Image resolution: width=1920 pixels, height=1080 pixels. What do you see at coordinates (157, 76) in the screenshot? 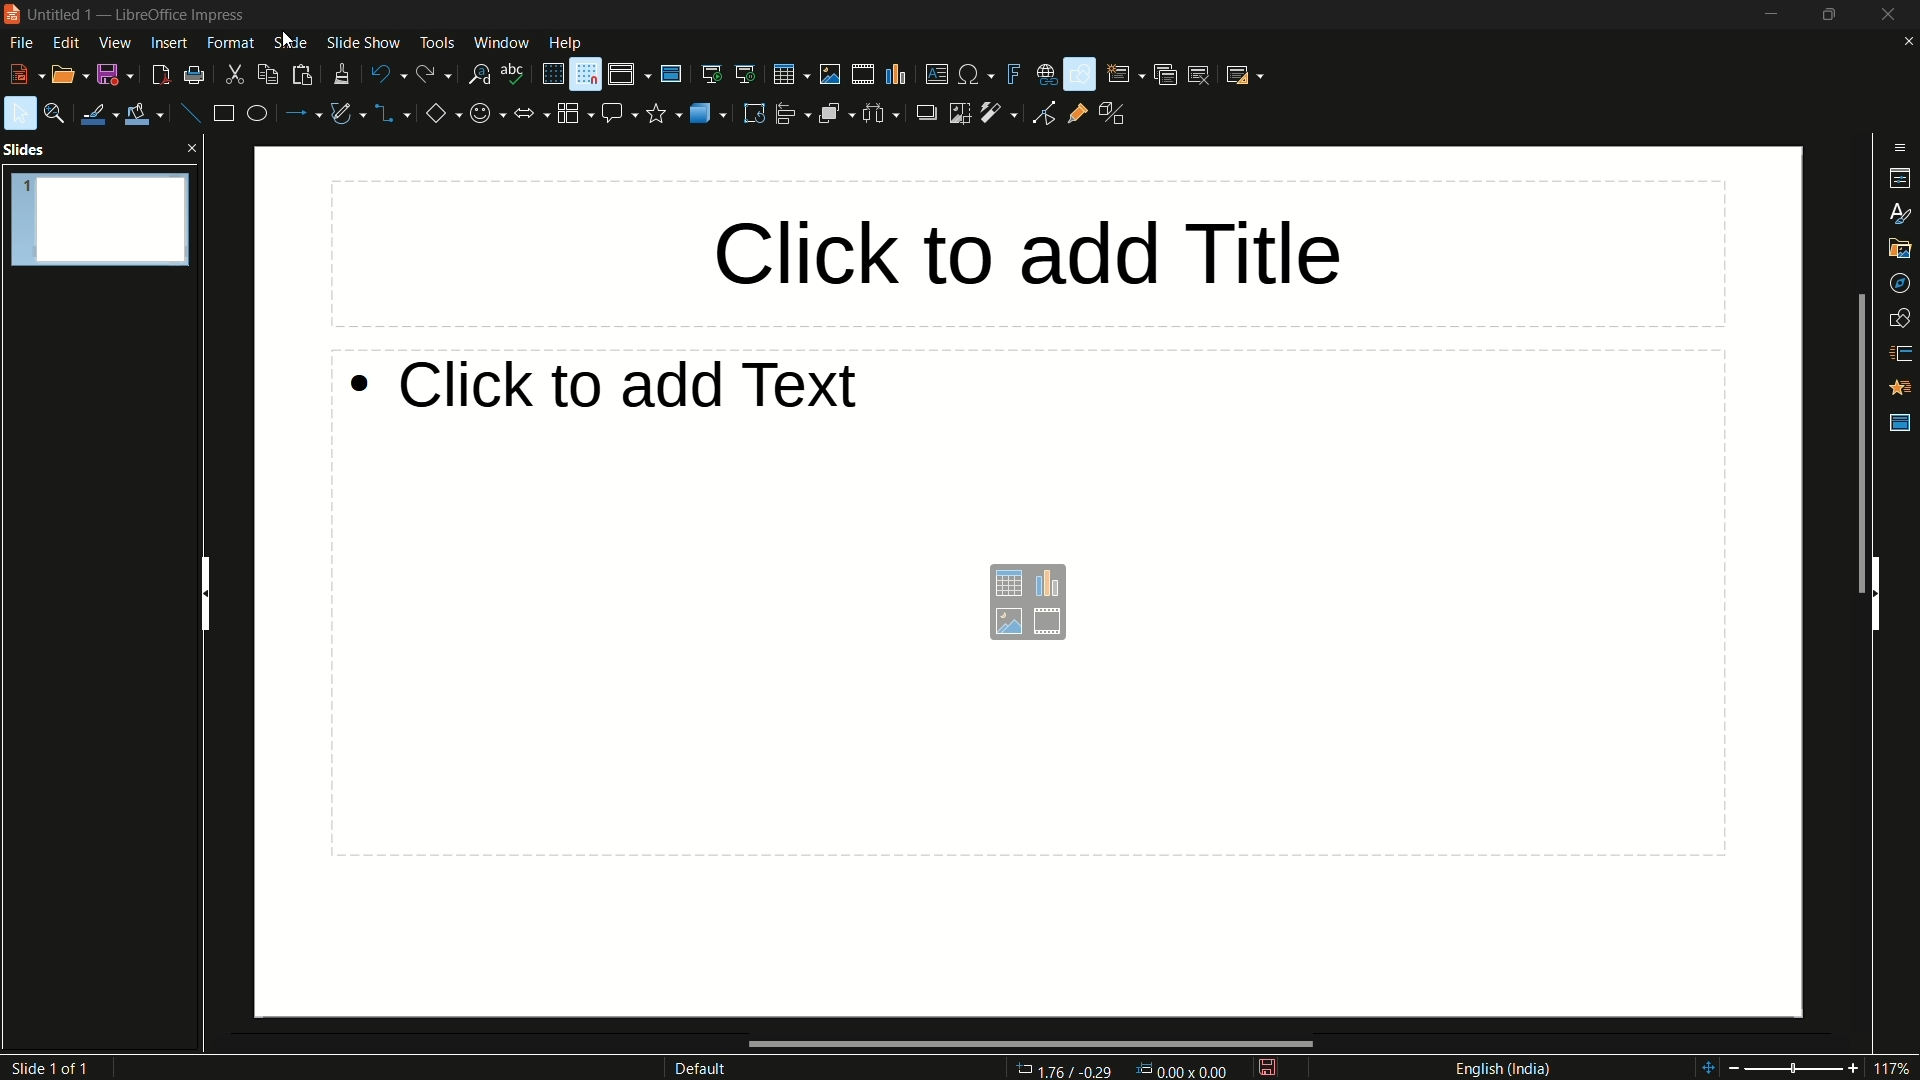
I see `export directly as pdf` at bounding box center [157, 76].